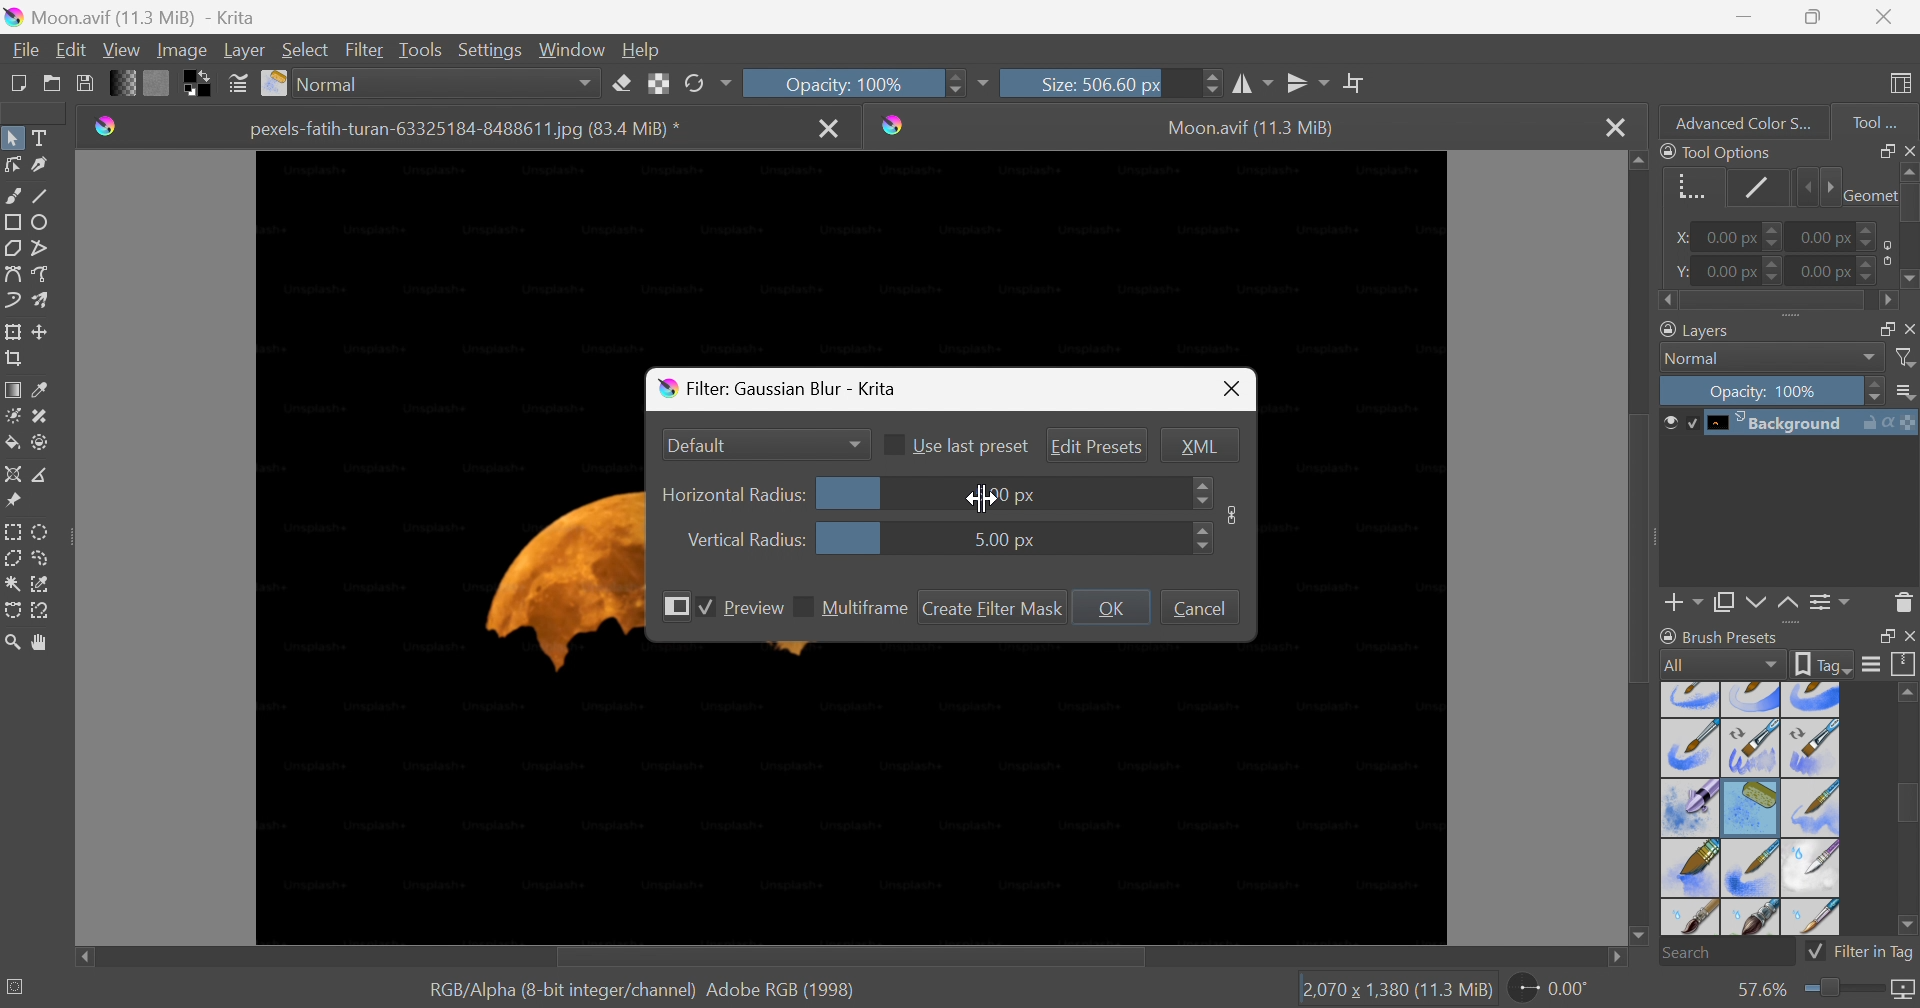 This screenshot has height=1008, width=1920. I want to click on Help, so click(640, 51).